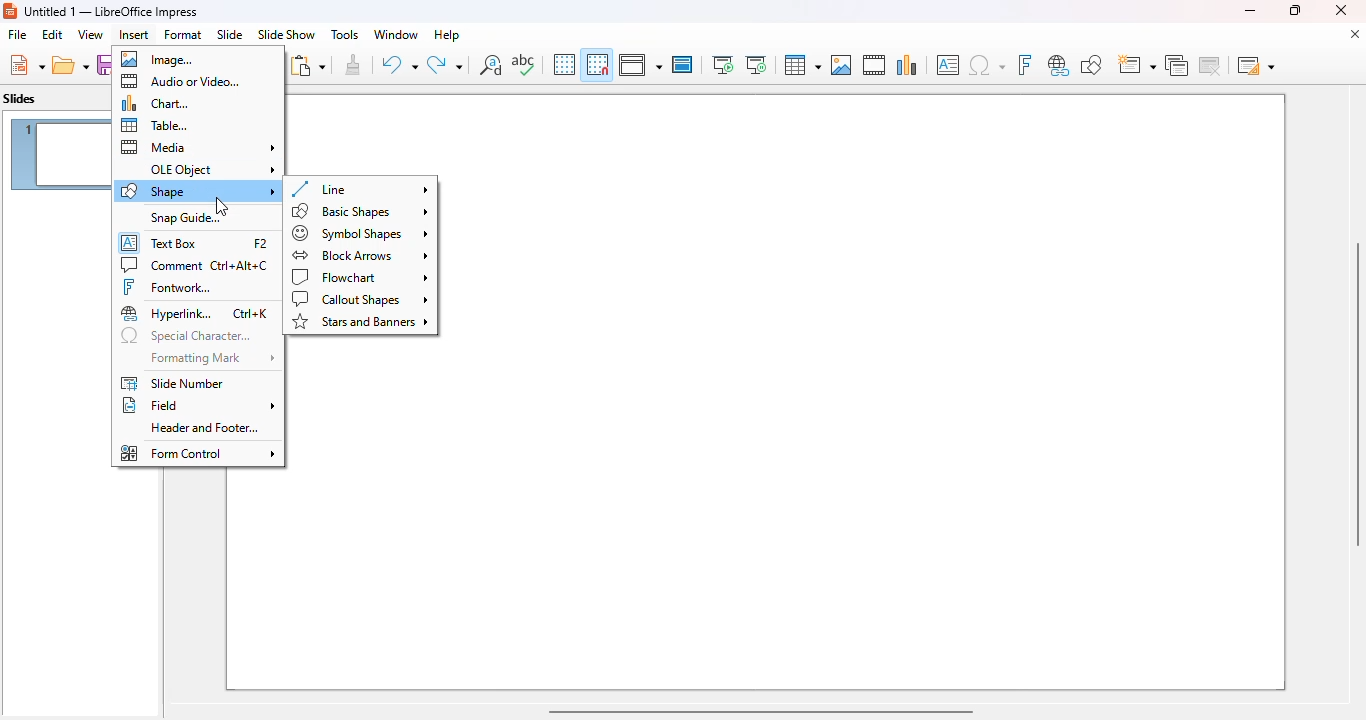 The width and height of the screenshot is (1366, 720). I want to click on tools, so click(344, 34).